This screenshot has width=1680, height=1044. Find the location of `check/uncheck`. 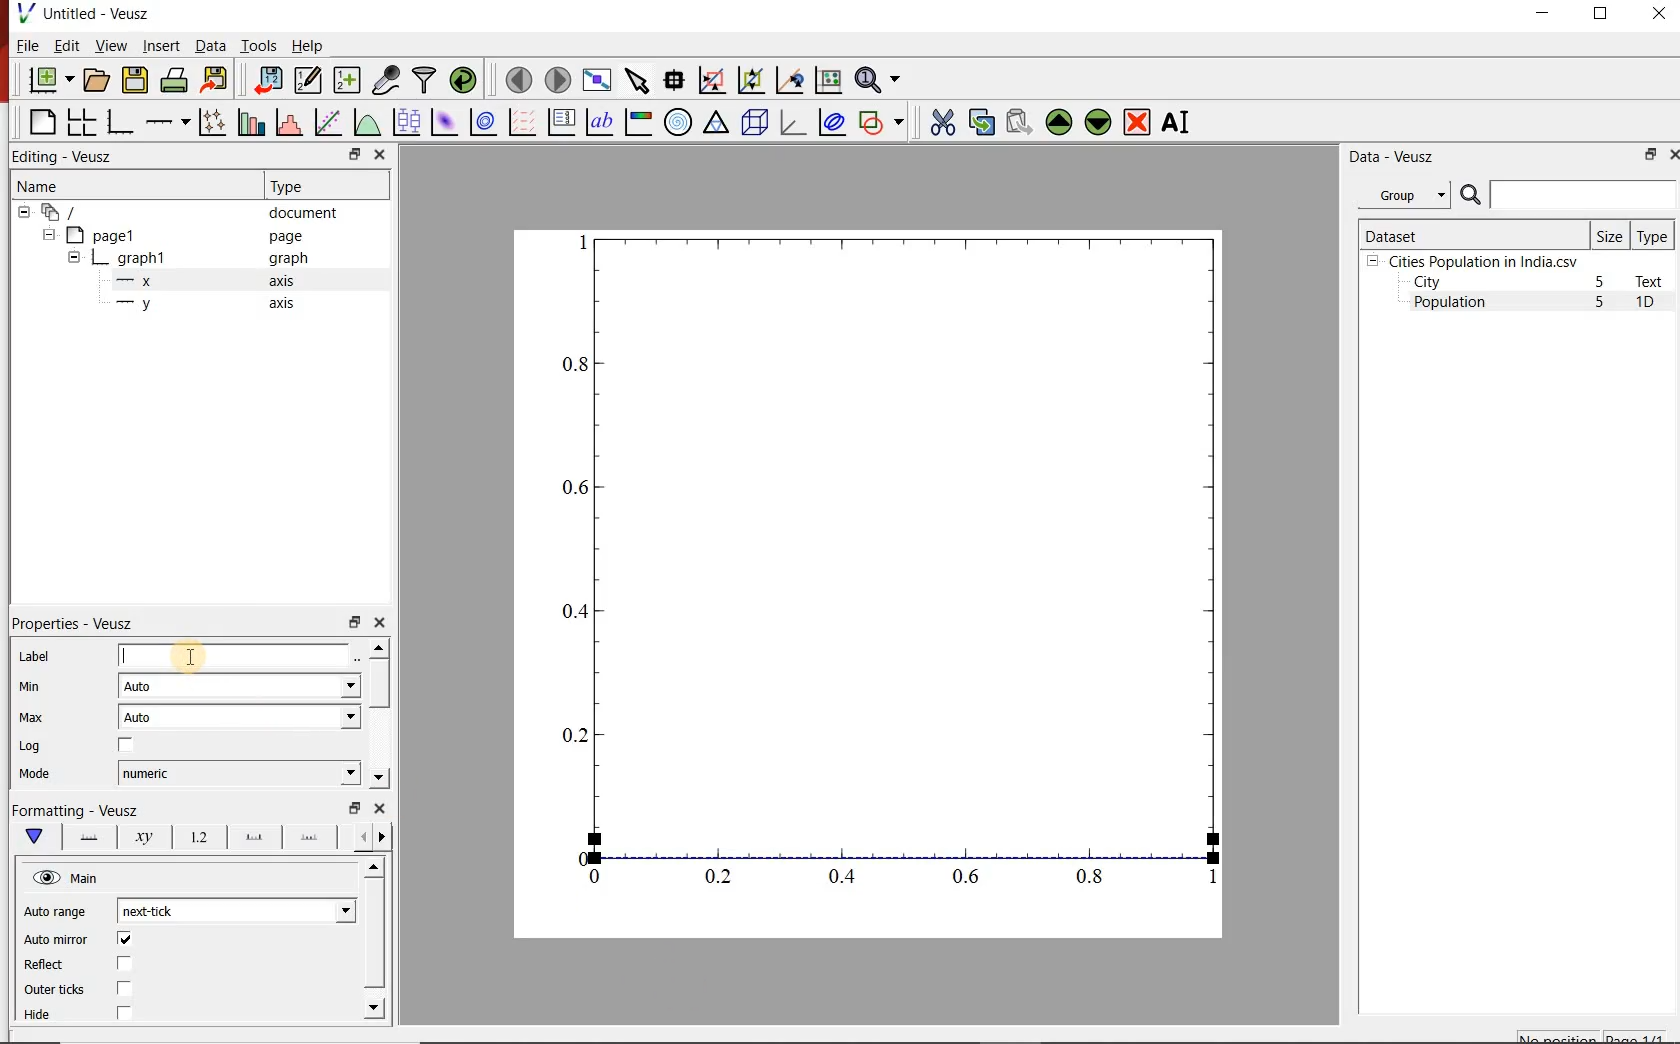

check/uncheck is located at coordinates (126, 745).